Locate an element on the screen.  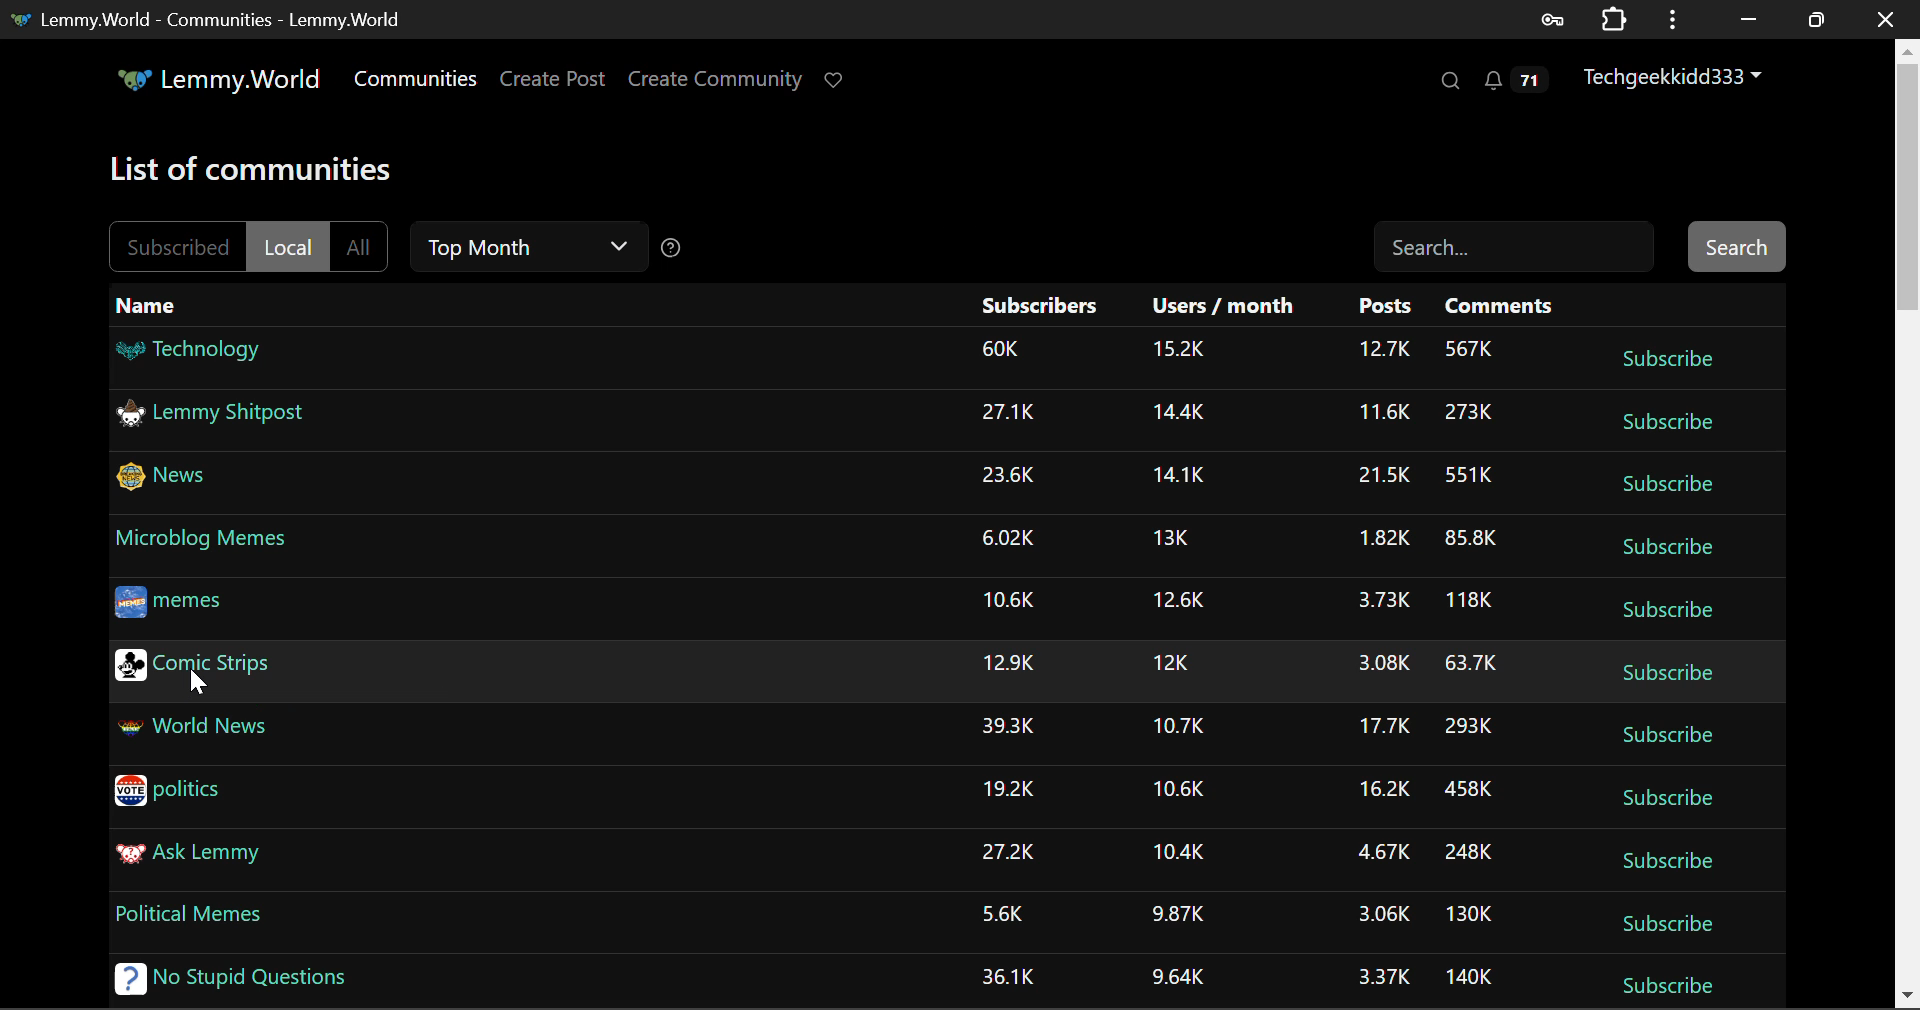
No Stupid Questions is located at coordinates (230, 978).